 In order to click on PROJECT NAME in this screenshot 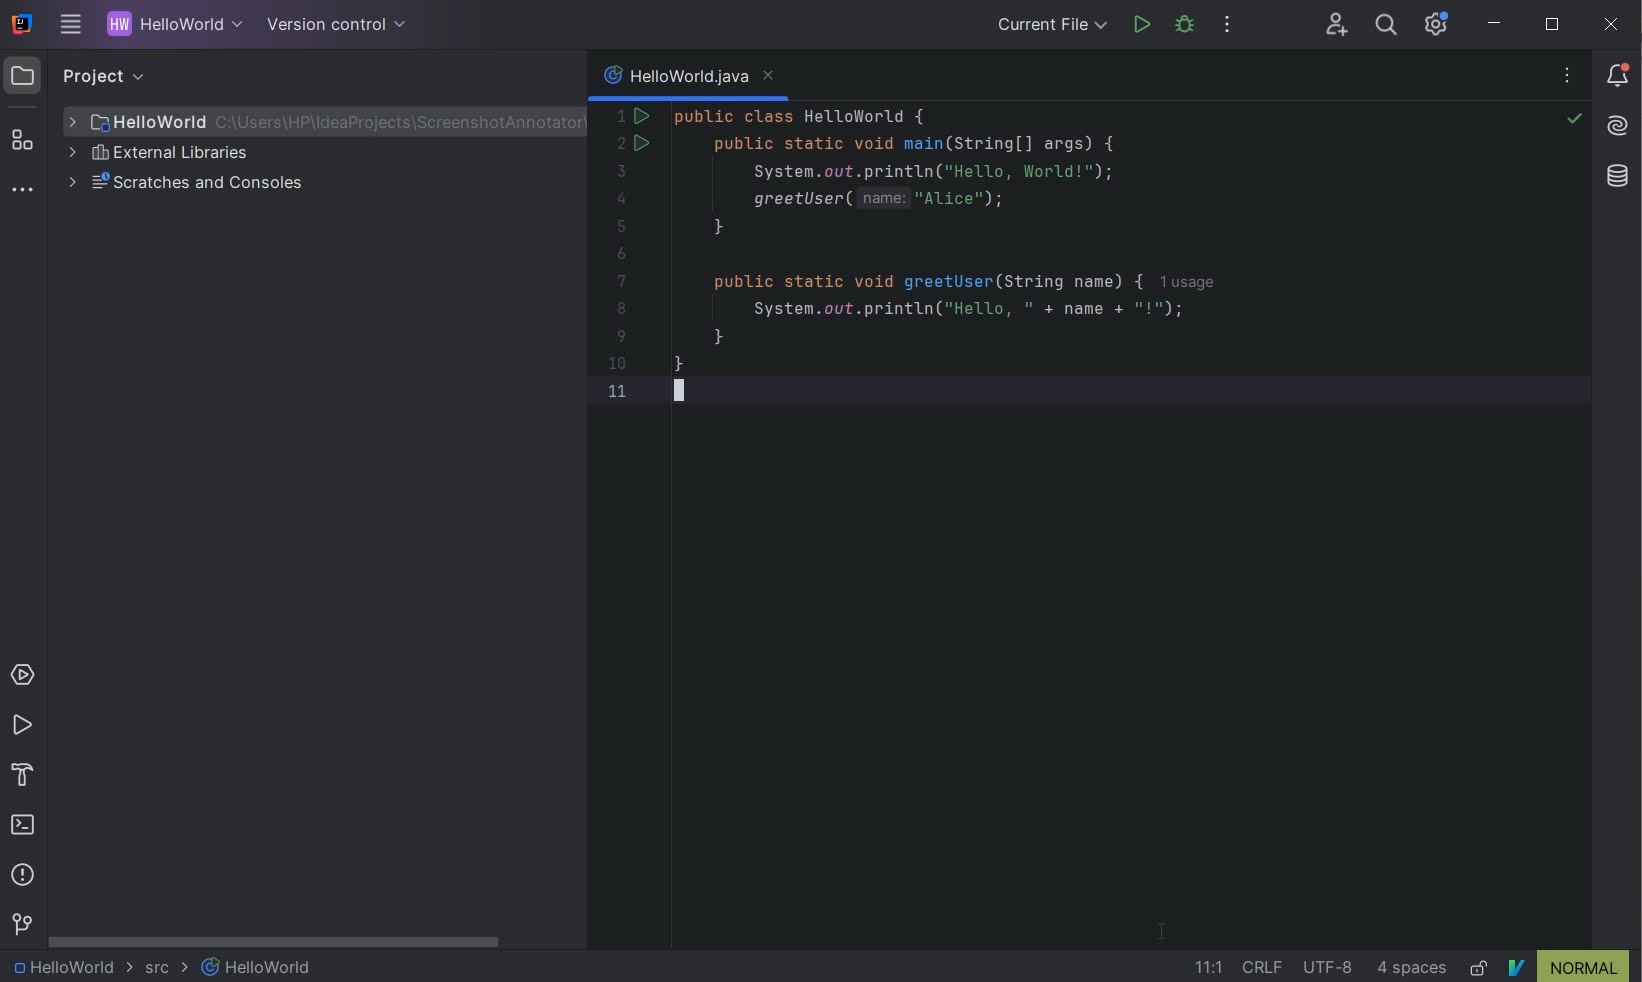, I will do `click(70, 968)`.